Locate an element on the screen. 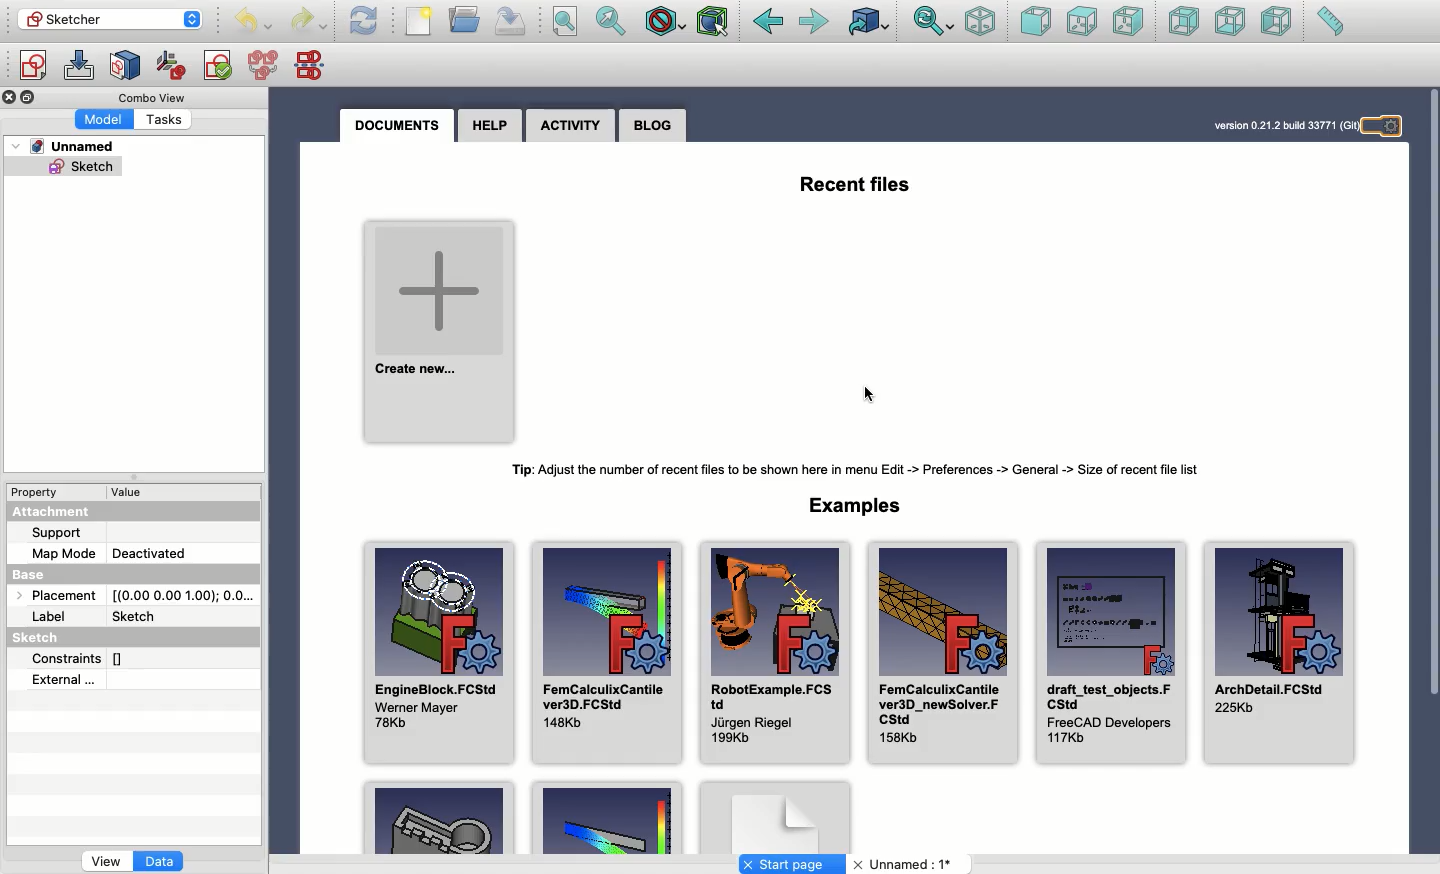  value is located at coordinates (131, 493).